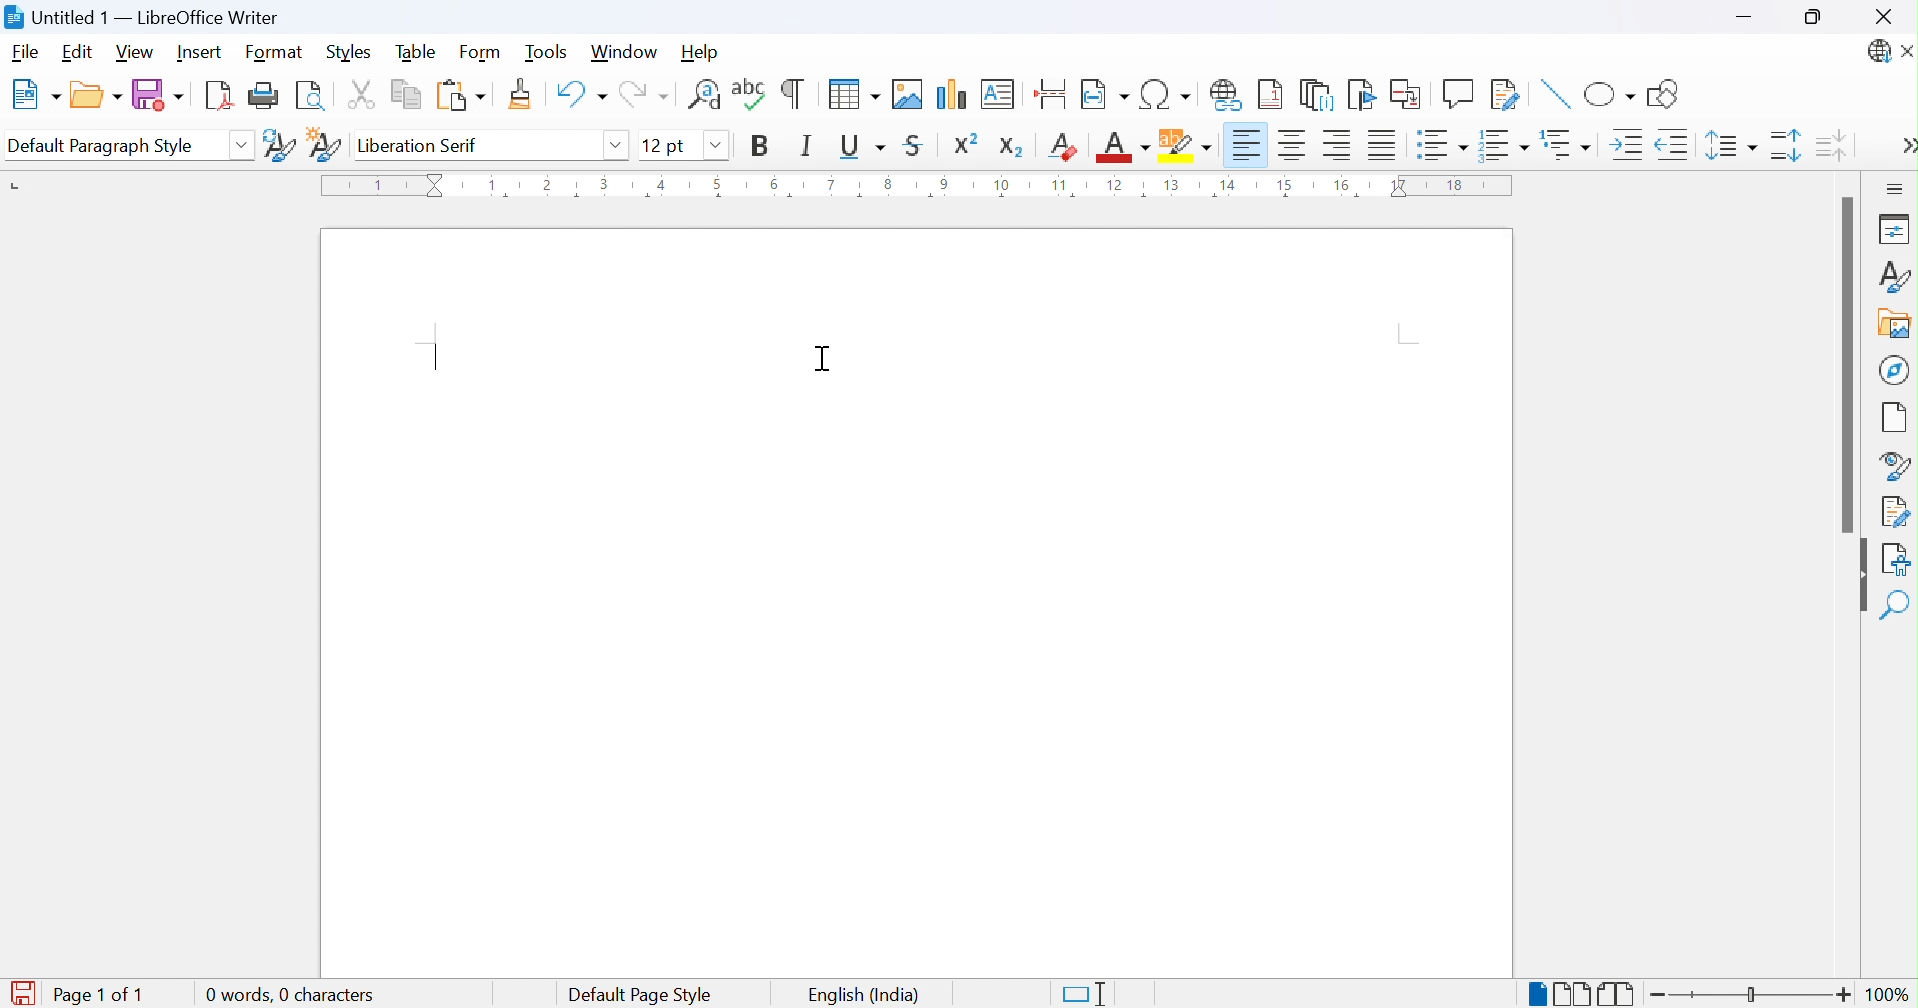 The image size is (1918, 1008). Describe the element at coordinates (644, 92) in the screenshot. I see `Redo` at that location.